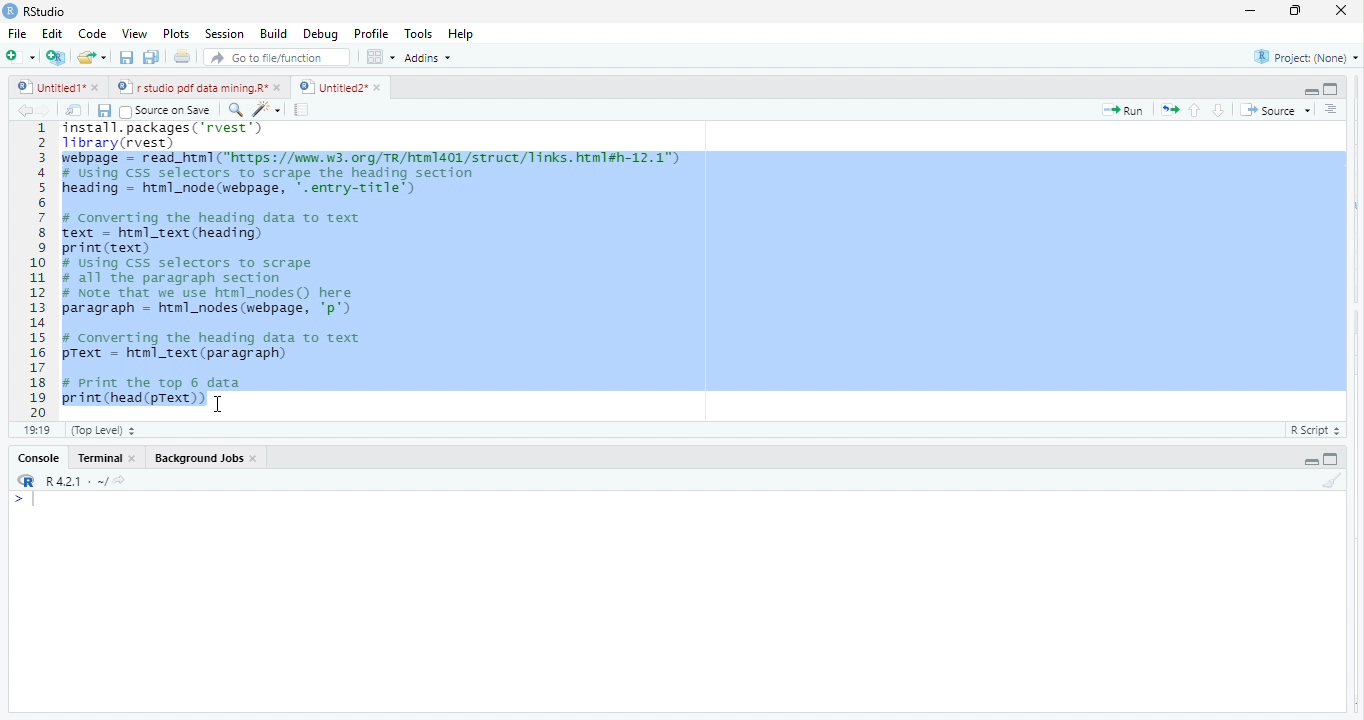 Image resolution: width=1364 pixels, height=720 pixels. I want to click on Addins , so click(432, 57).